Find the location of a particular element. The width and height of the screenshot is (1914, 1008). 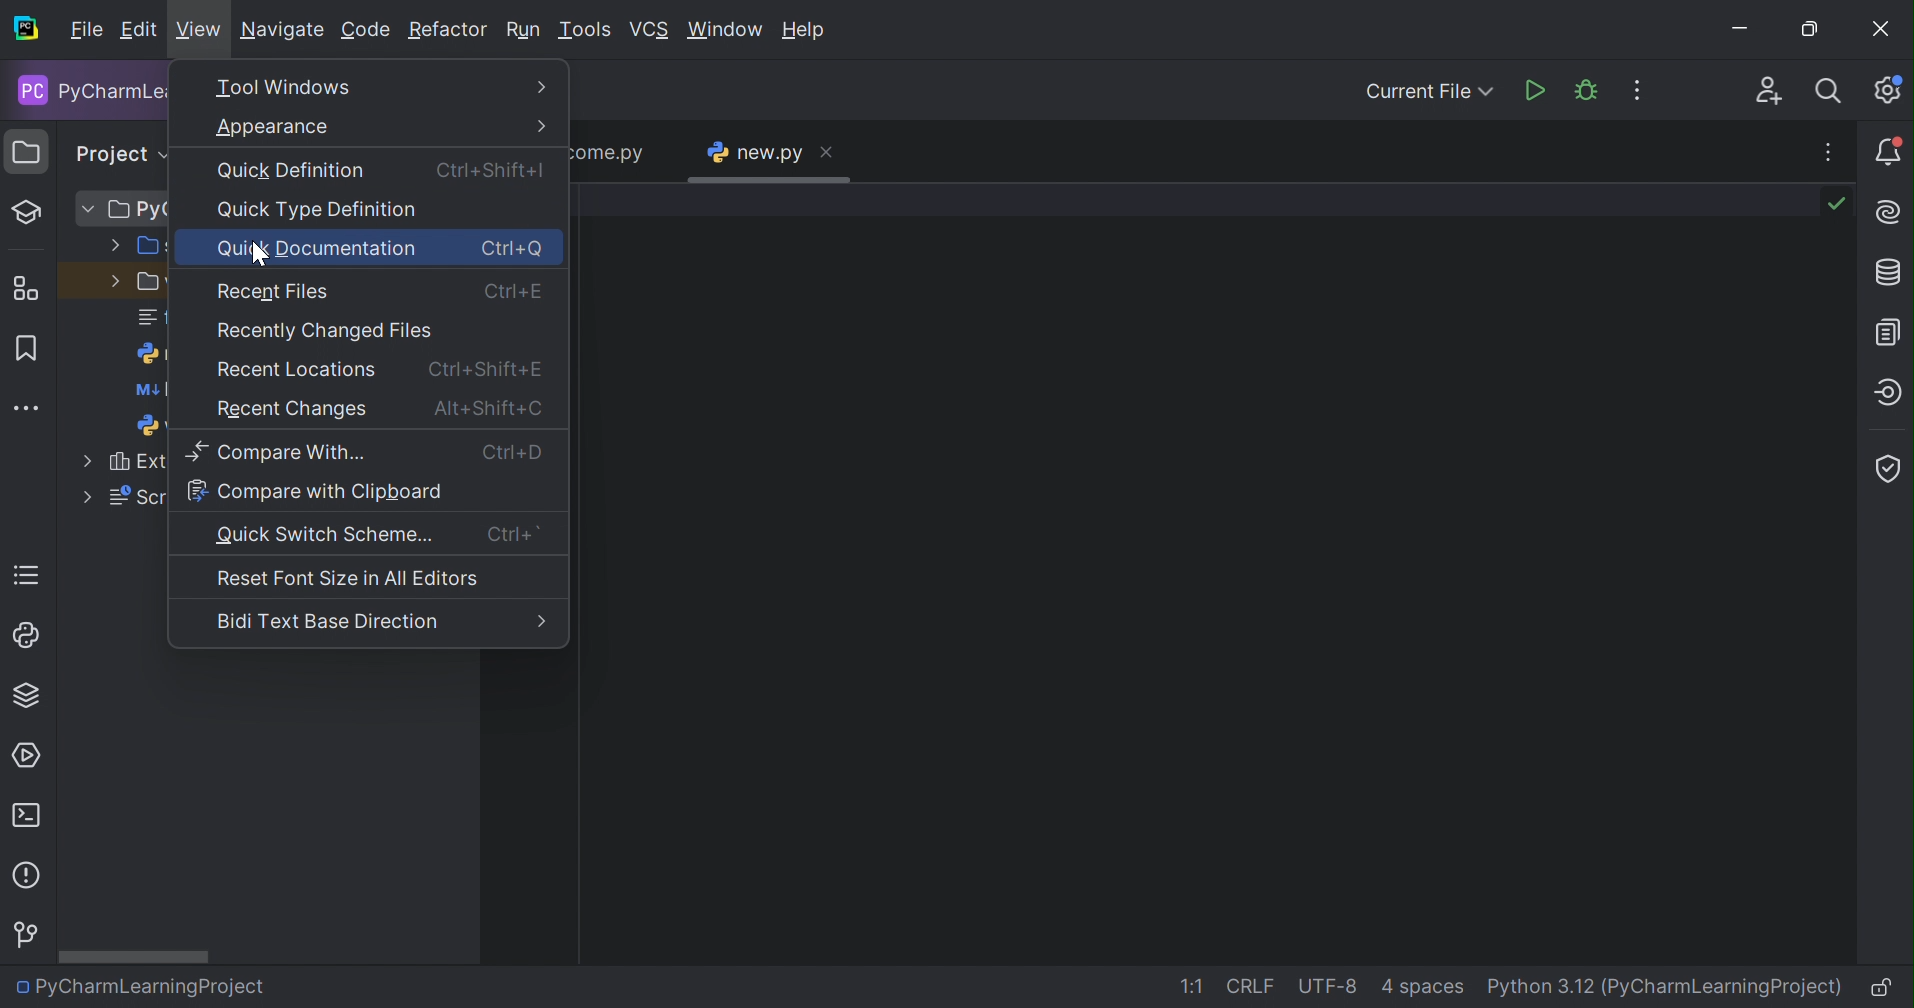

Notifications is located at coordinates (1887, 151).